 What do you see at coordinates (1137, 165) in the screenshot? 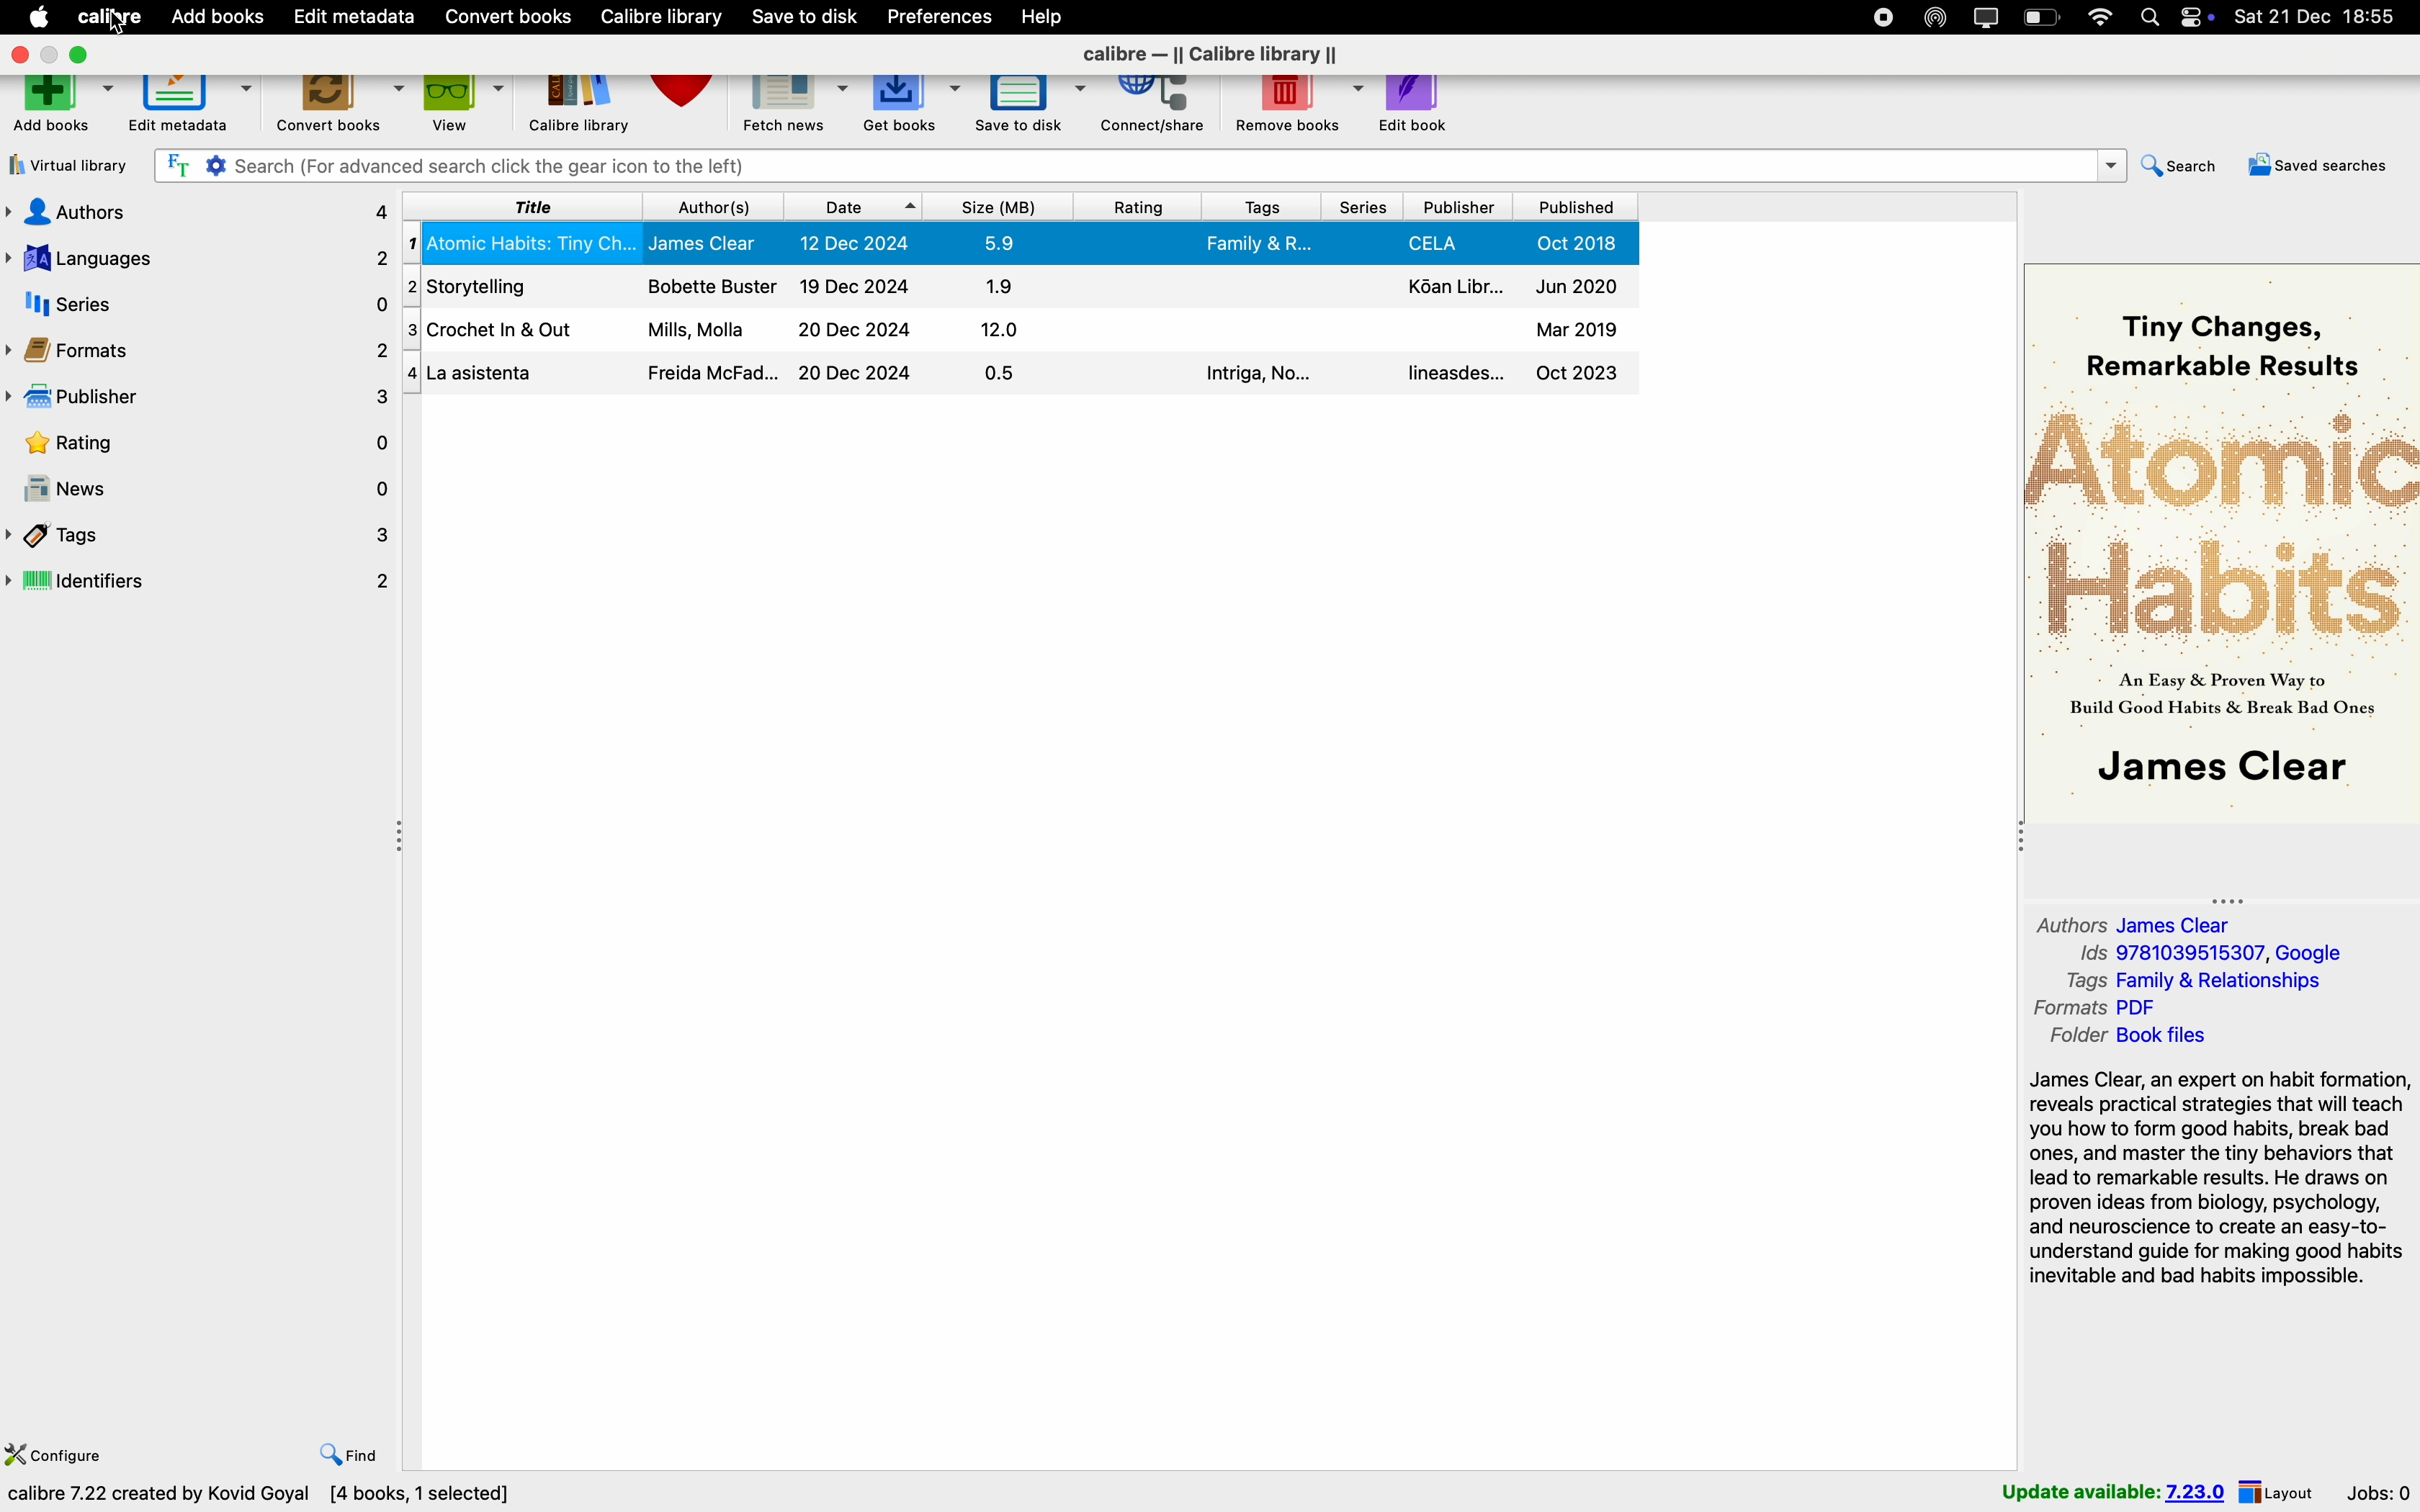
I see `search bar` at bounding box center [1137, 165].